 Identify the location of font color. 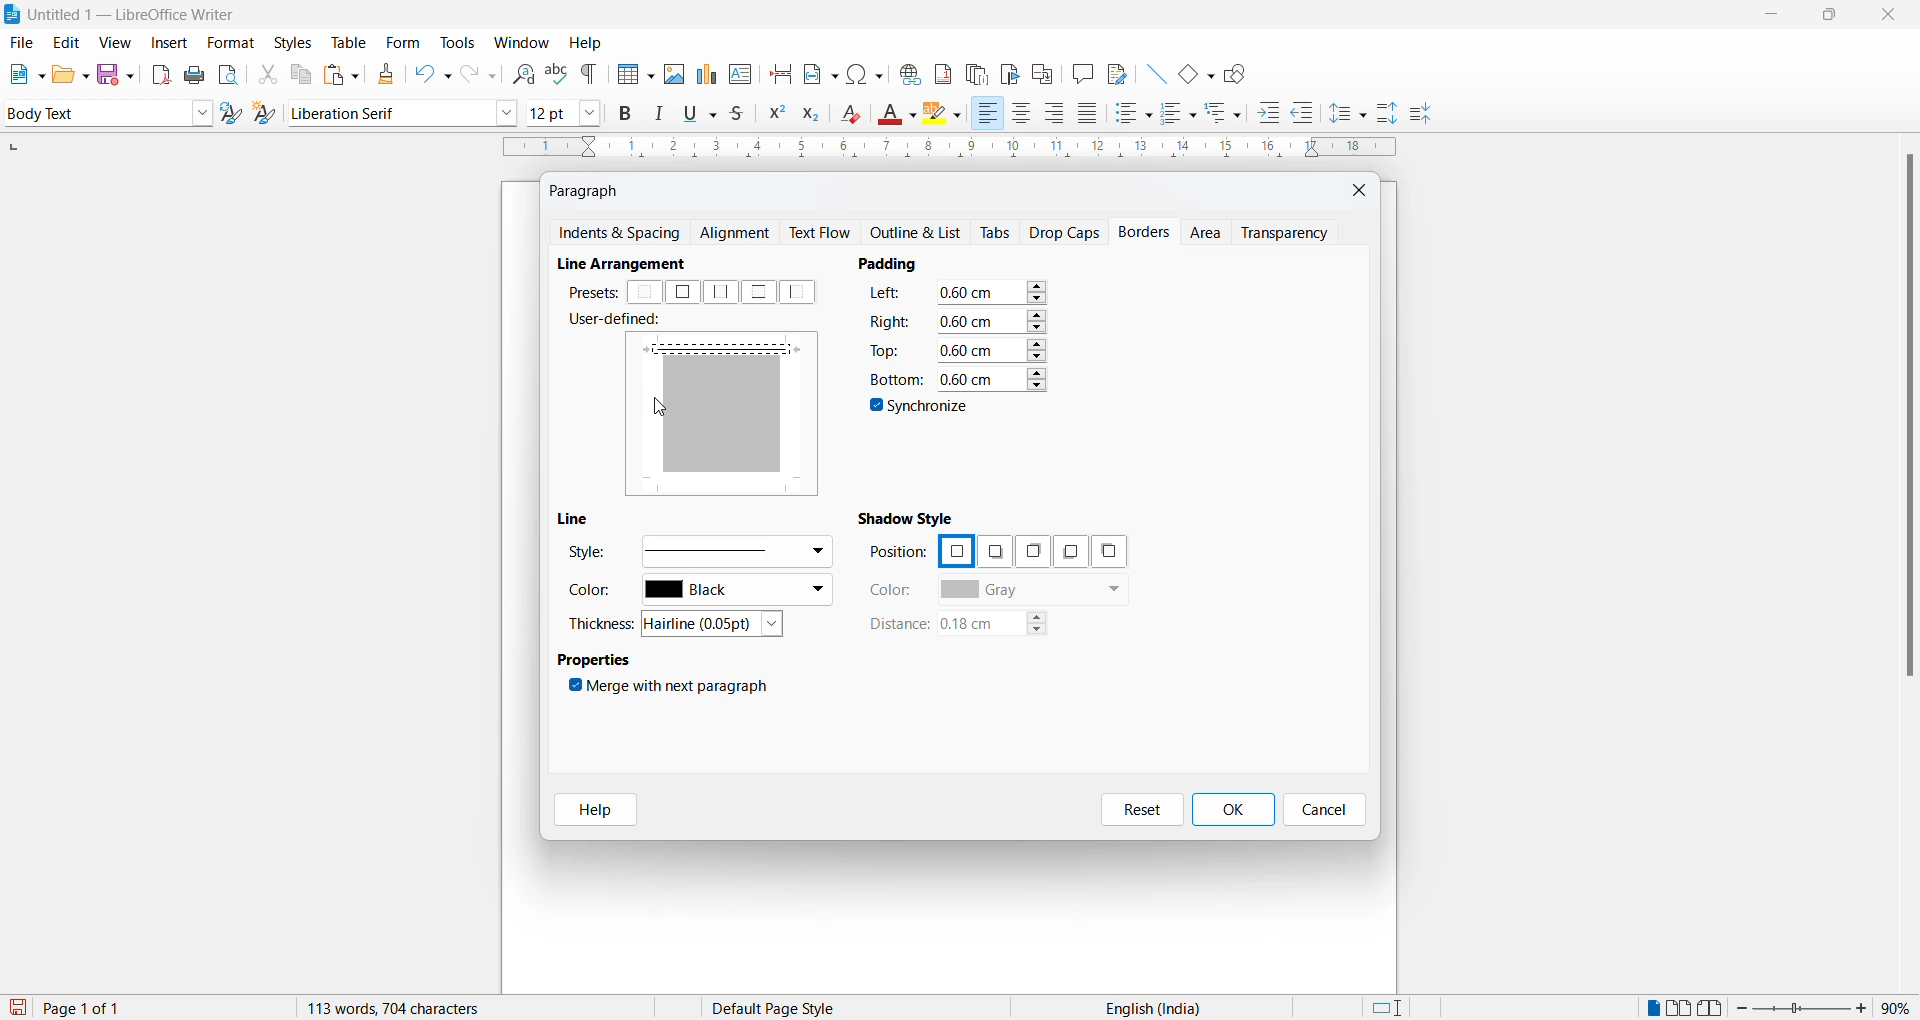
(899, 115).